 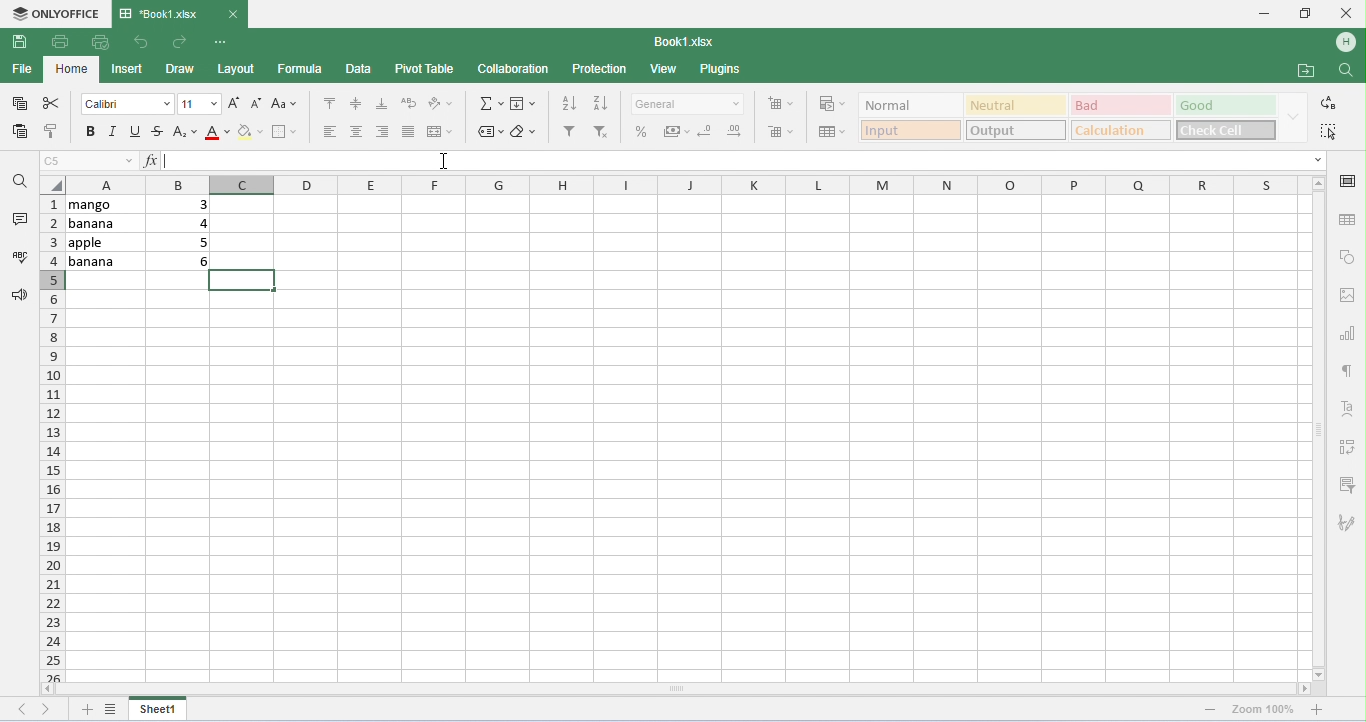 I want to click on maximize, so click(x=1303, y=13).